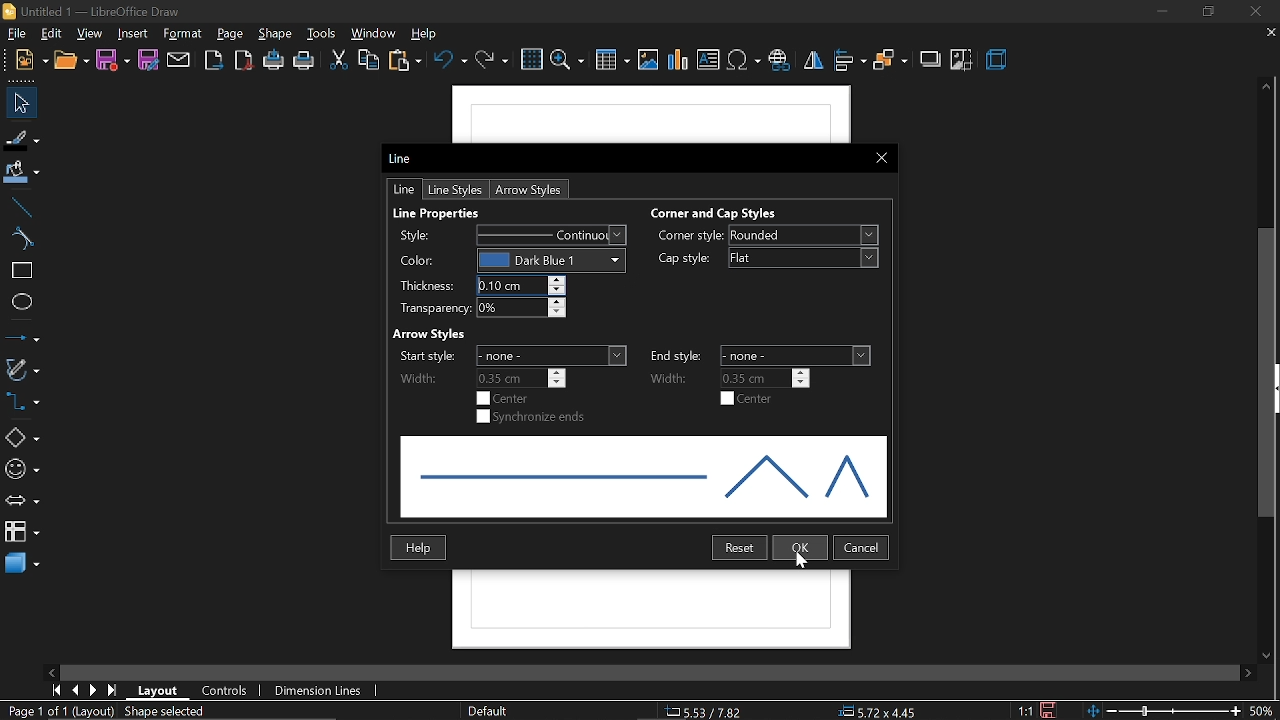 This screenshot has height=720, width=1280. What do you see at coordinates (425, 287) in the screenshot?
I see `Thickness:` at bounding box center [425, 287].